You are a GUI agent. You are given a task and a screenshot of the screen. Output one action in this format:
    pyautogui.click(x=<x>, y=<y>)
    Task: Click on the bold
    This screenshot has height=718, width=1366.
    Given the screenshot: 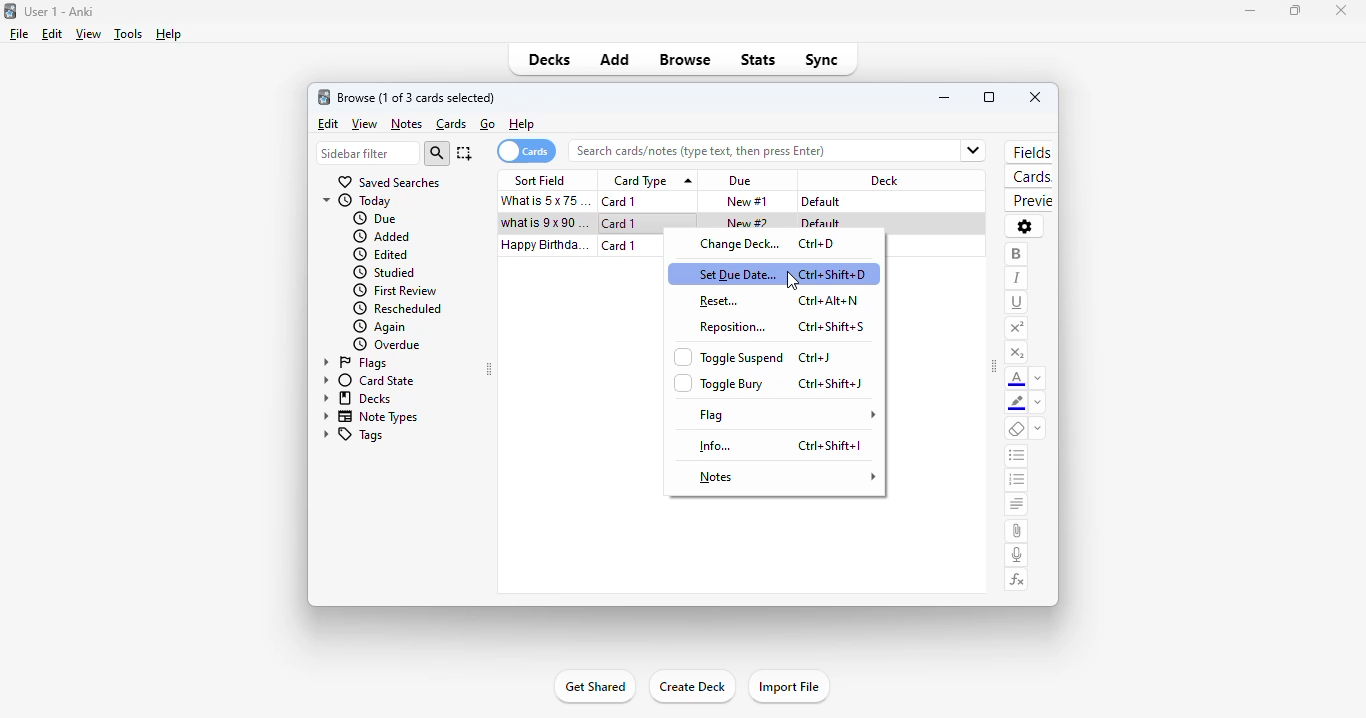 What is the action you would take?
    pyautogui.click(x=1015, y=255)
    